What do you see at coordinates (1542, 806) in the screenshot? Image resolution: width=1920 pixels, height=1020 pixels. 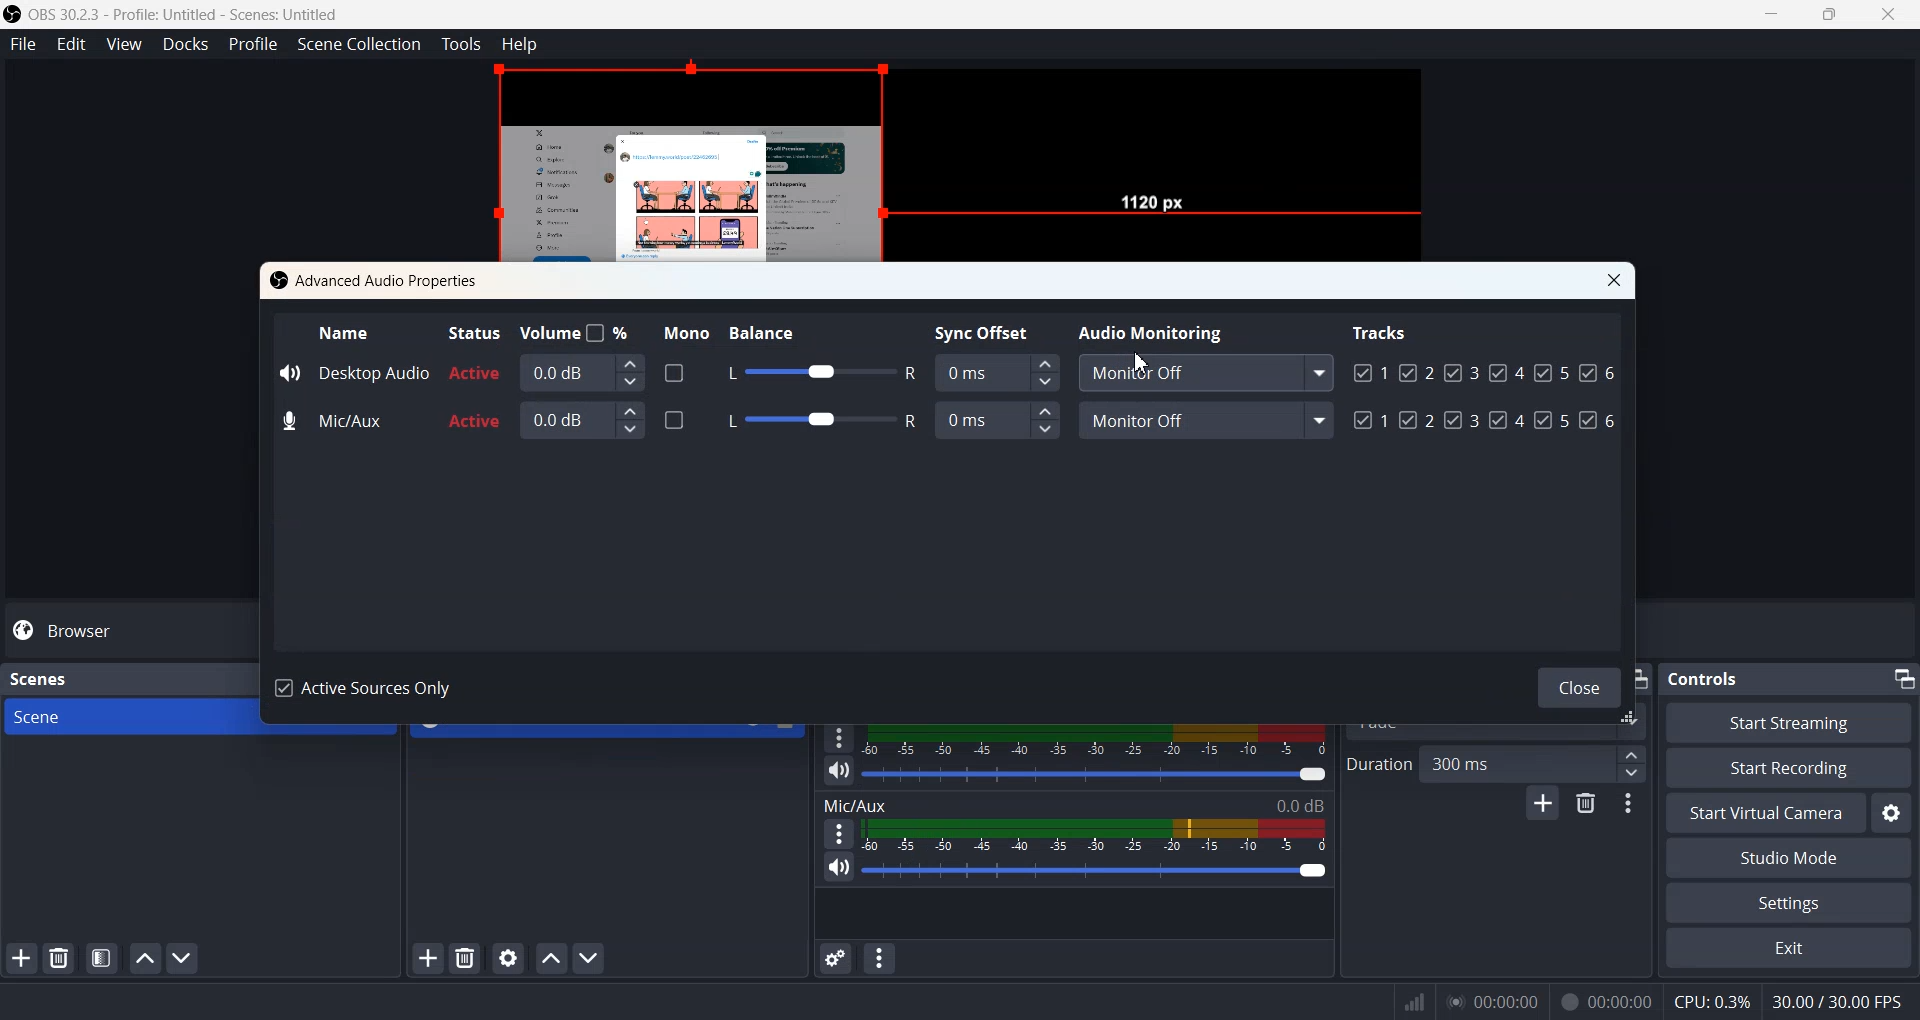 I see `Add configurable transistion` at bounding box center [1542, 806].